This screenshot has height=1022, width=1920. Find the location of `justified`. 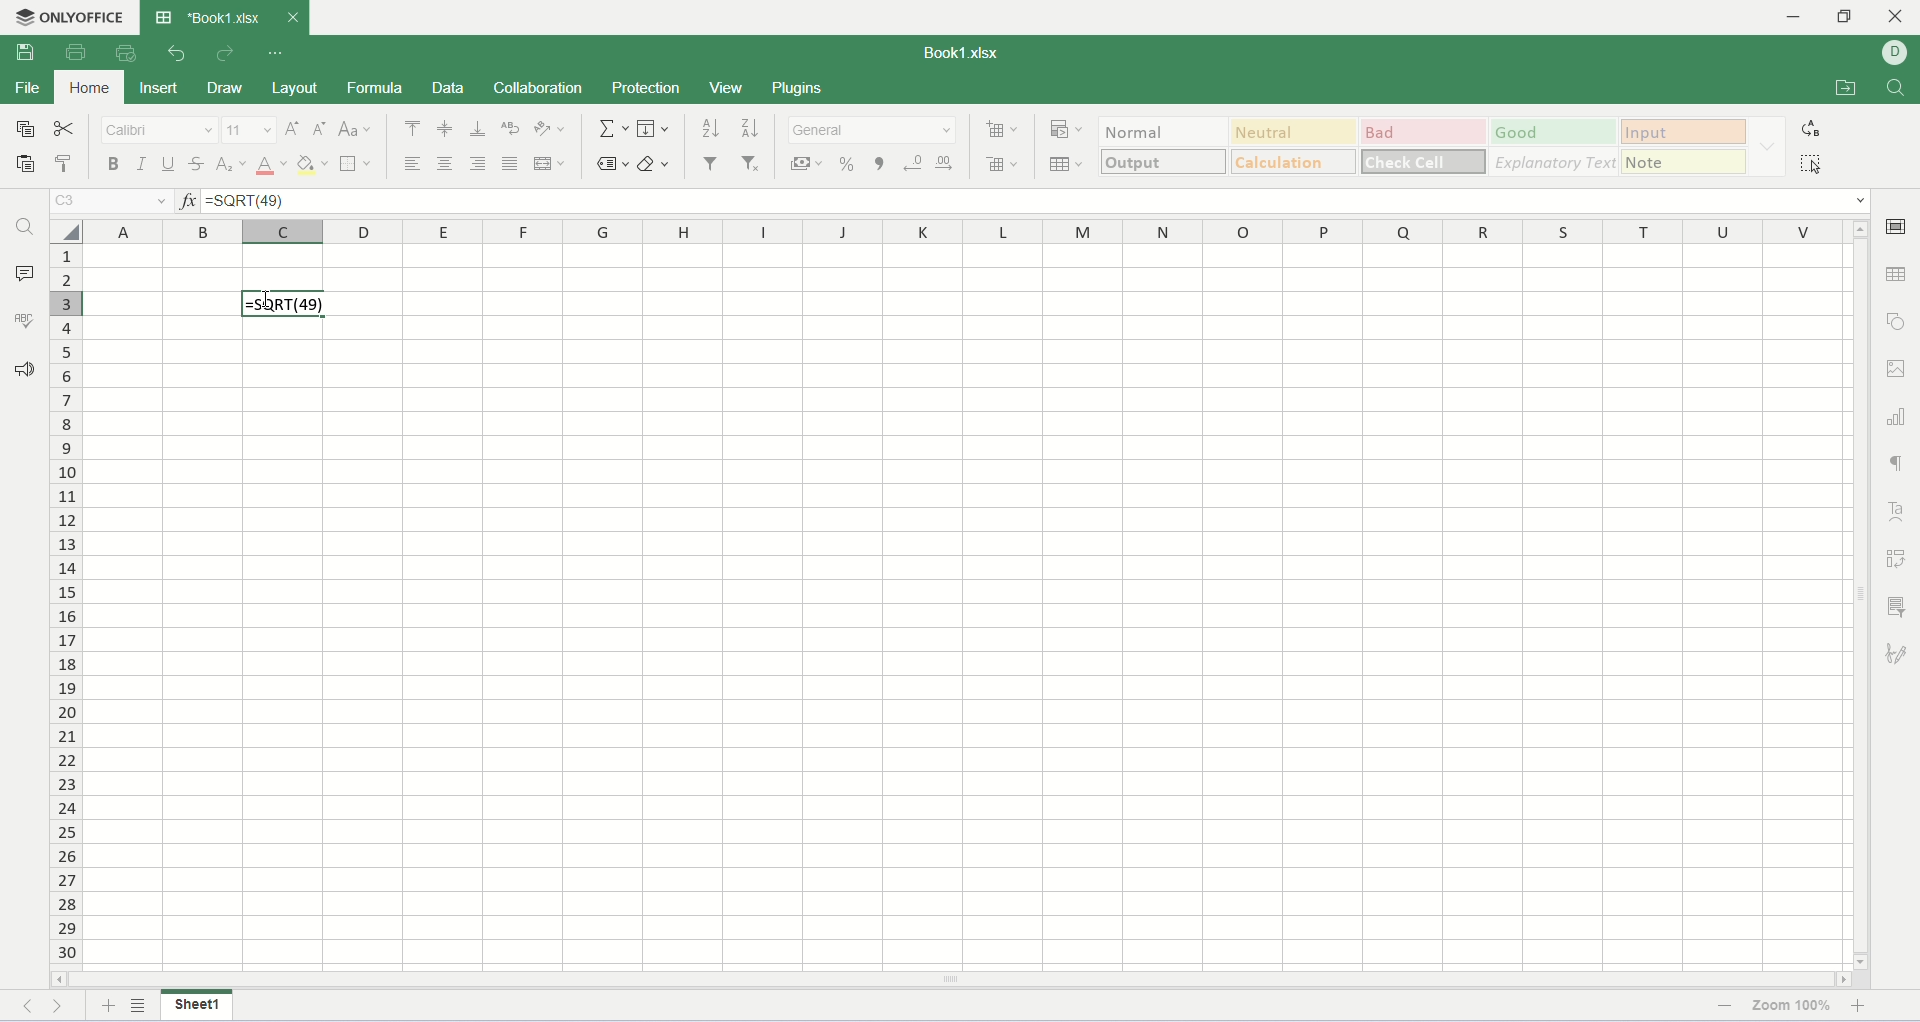

justified is located at coordinates (511, 164).